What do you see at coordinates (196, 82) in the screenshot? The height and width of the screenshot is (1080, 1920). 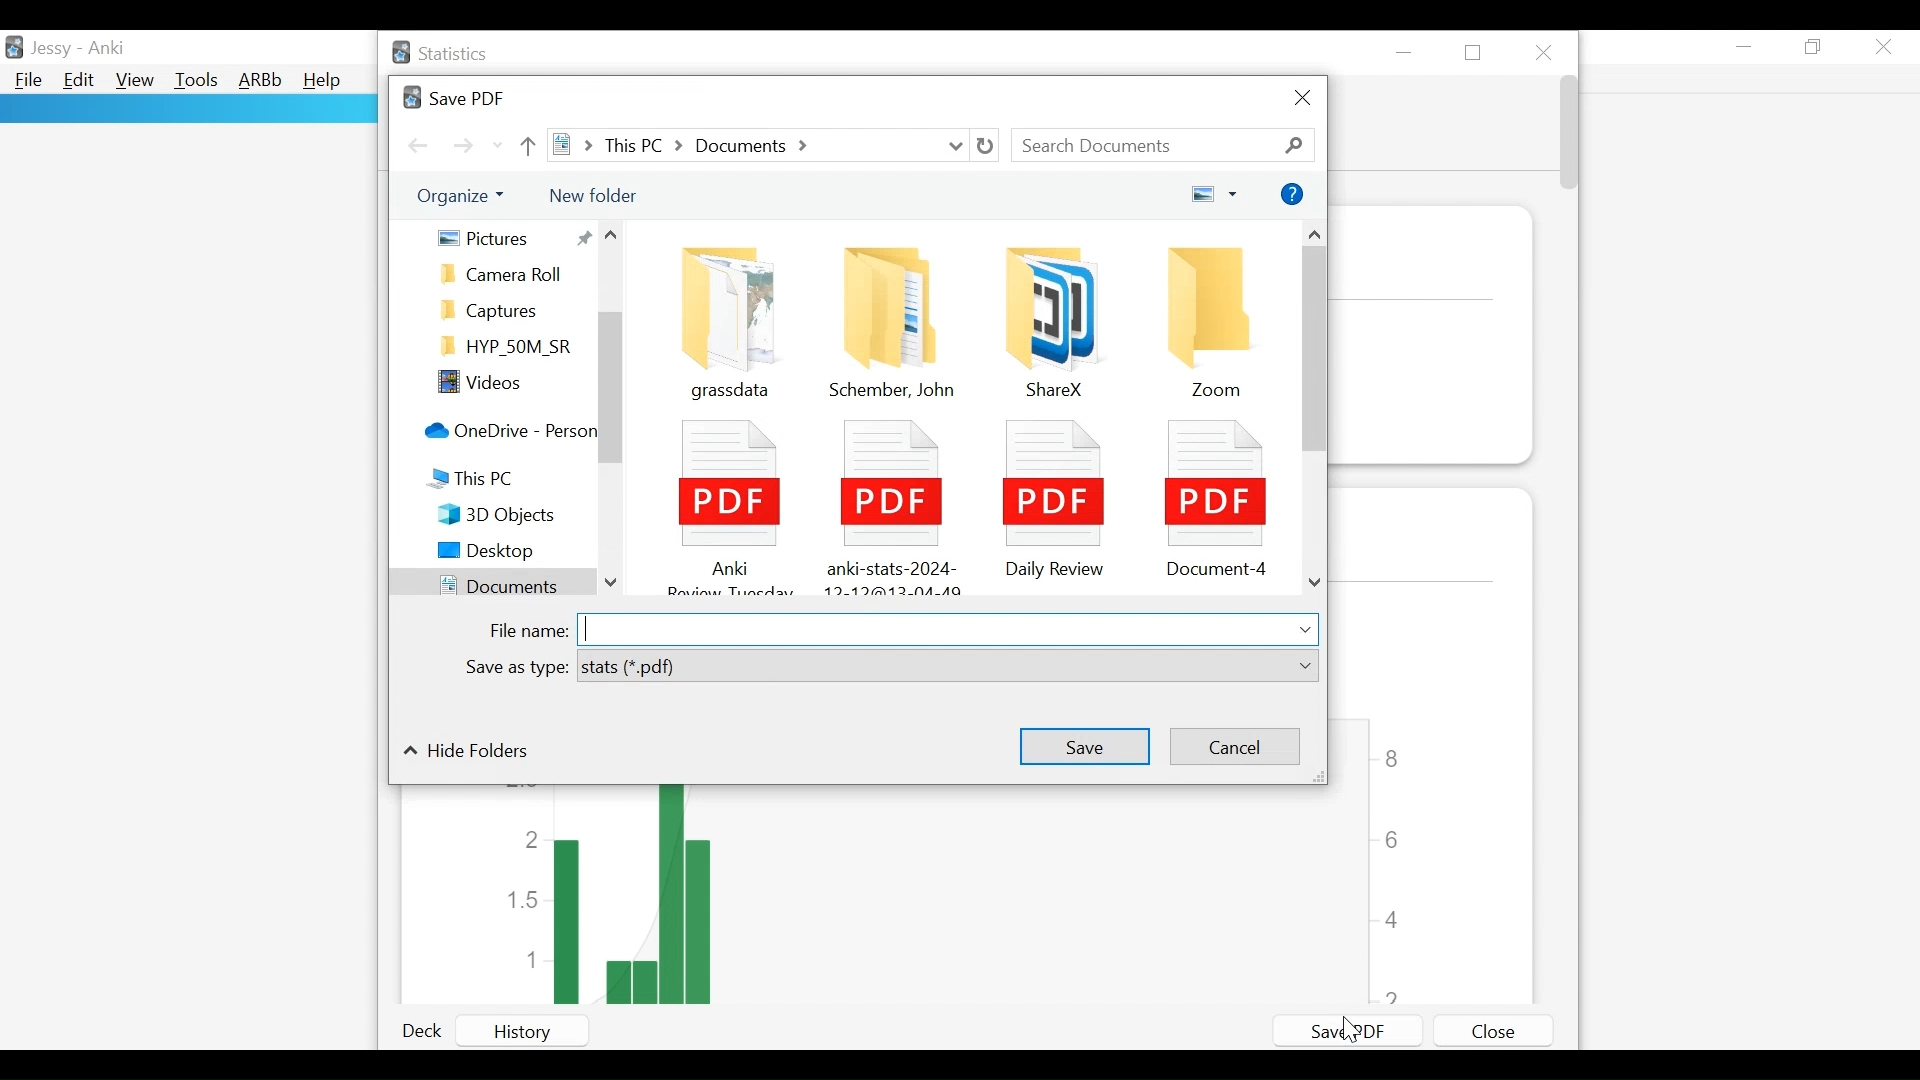 I see `Tools` at bounding box center [196, 82].